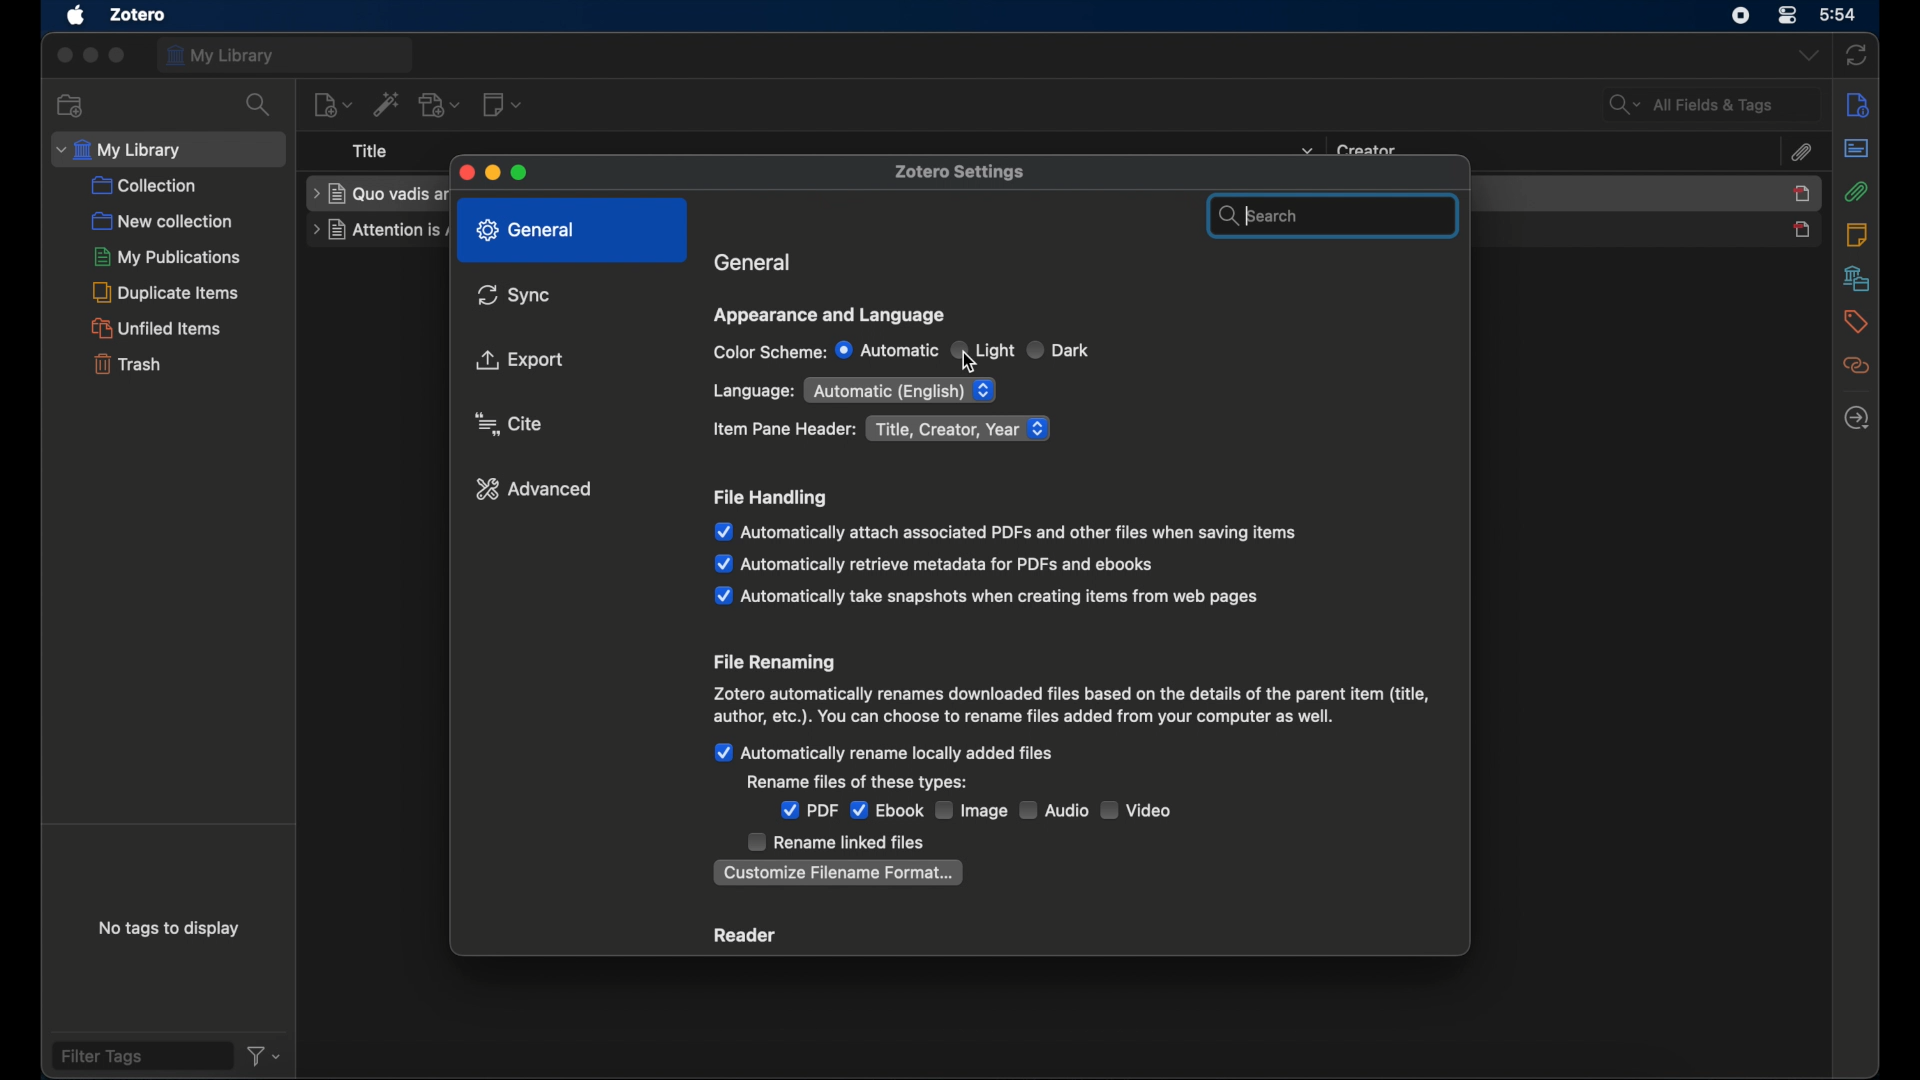 The height and width of the screenshot is (1080, 1920). What do you see at coordinates (1857, 105) in the screenshot?
I see `info` at bounding box center [1857, 105].